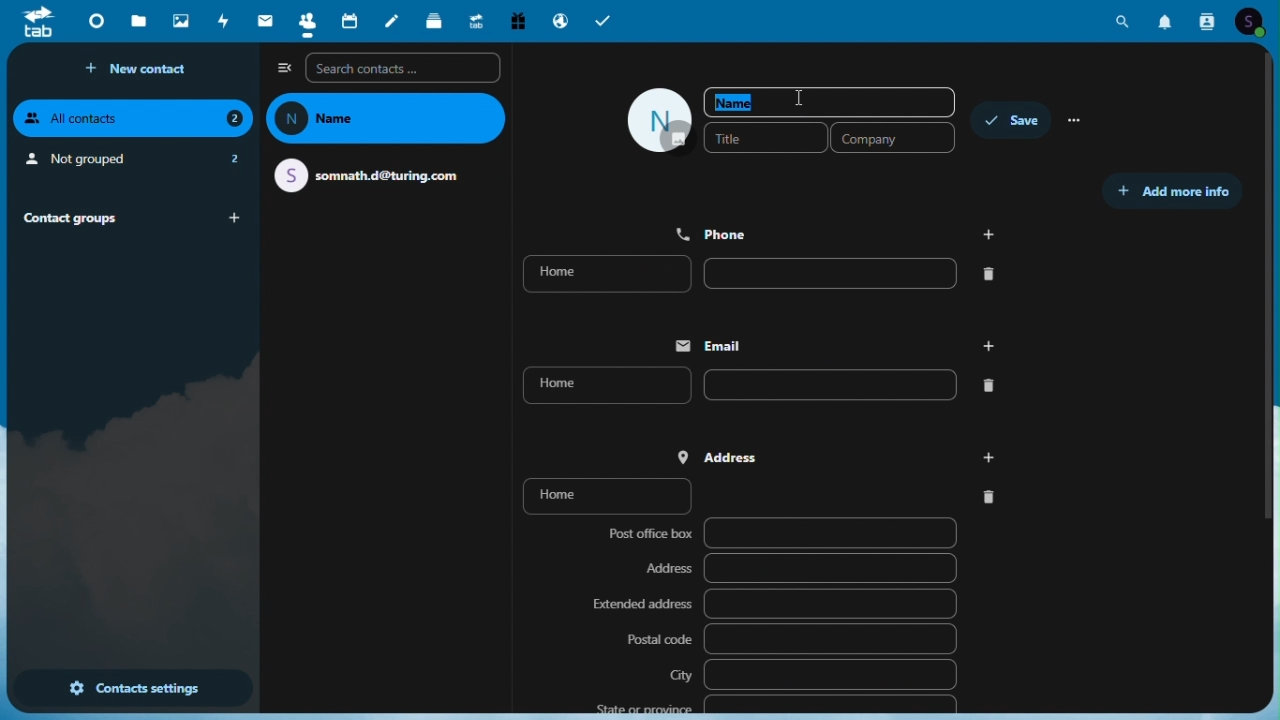 This screenshot has height=720, width=1280. I want to click on Address, so click(840, 454).